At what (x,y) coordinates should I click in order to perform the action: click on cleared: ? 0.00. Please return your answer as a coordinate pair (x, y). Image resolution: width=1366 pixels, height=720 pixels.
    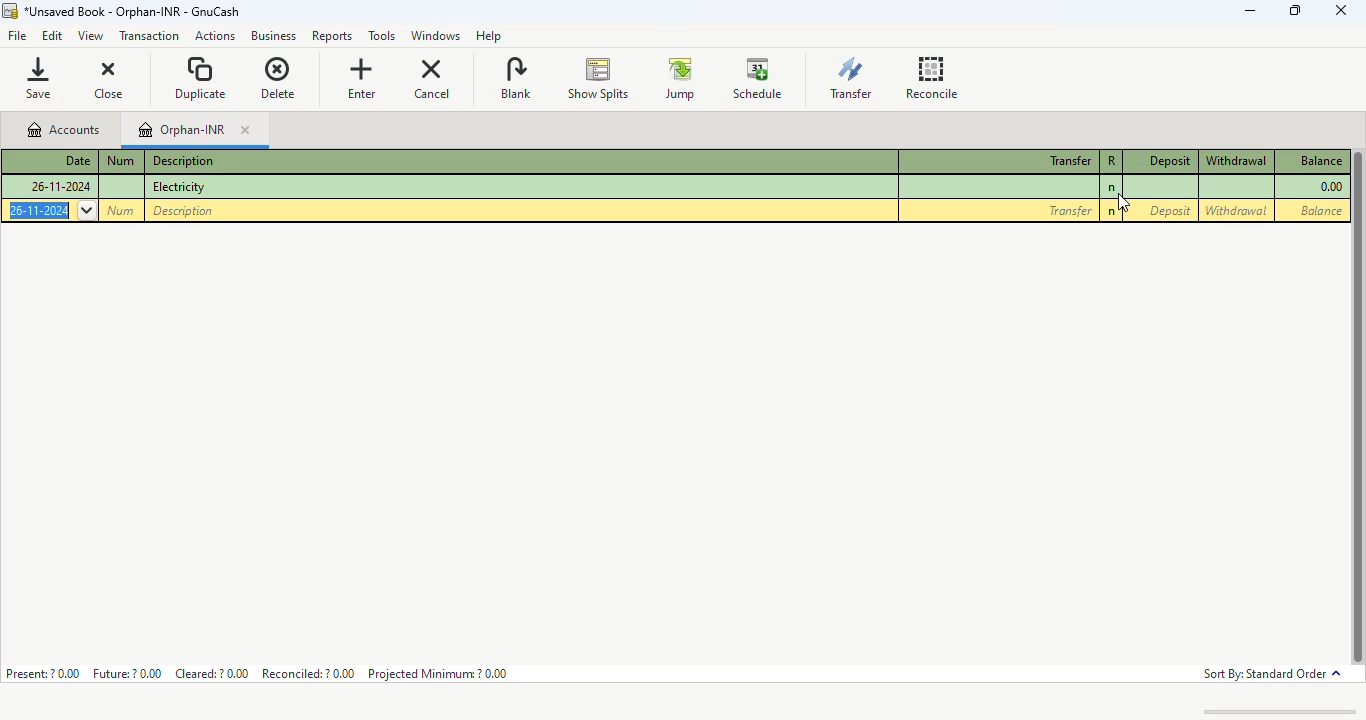
    Looking at the image, I should click on (213, 672).